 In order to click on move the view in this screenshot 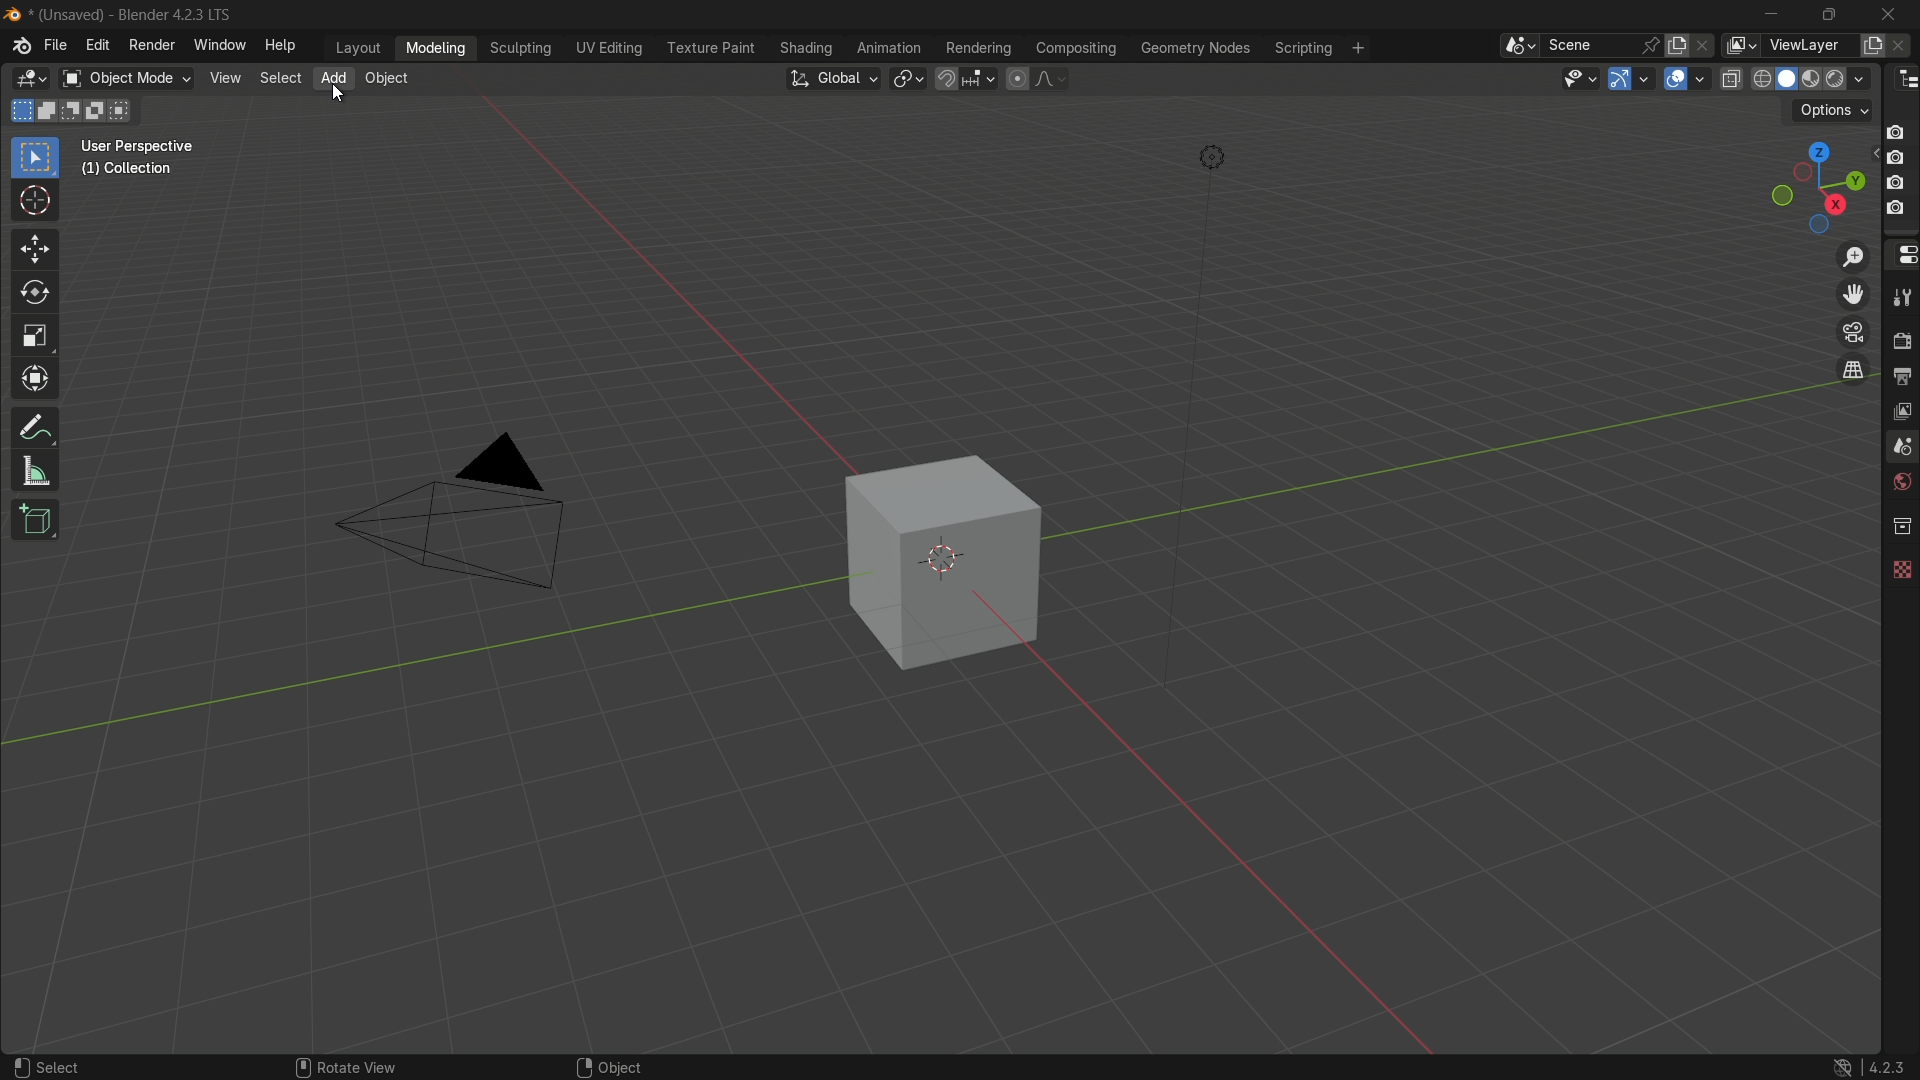, I will do `click(1852, 295)`.